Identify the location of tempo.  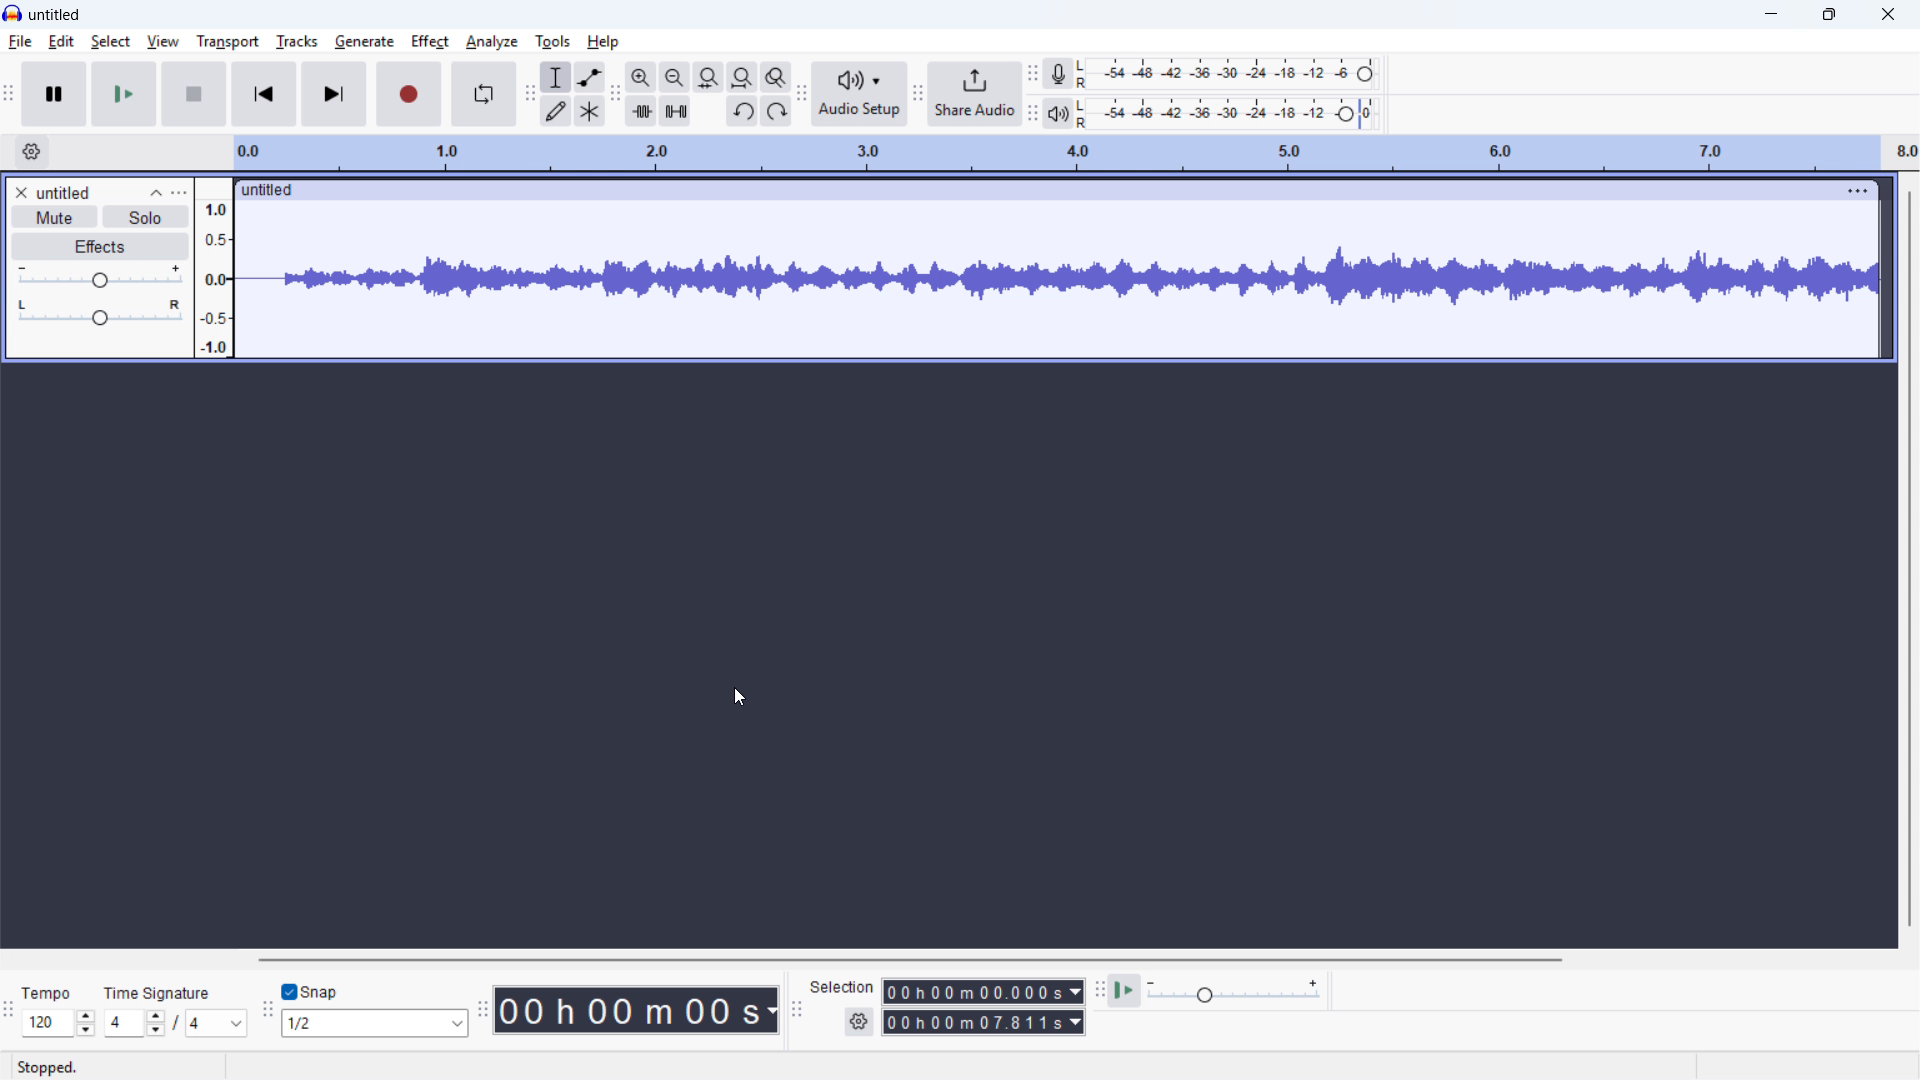
(47, 994).